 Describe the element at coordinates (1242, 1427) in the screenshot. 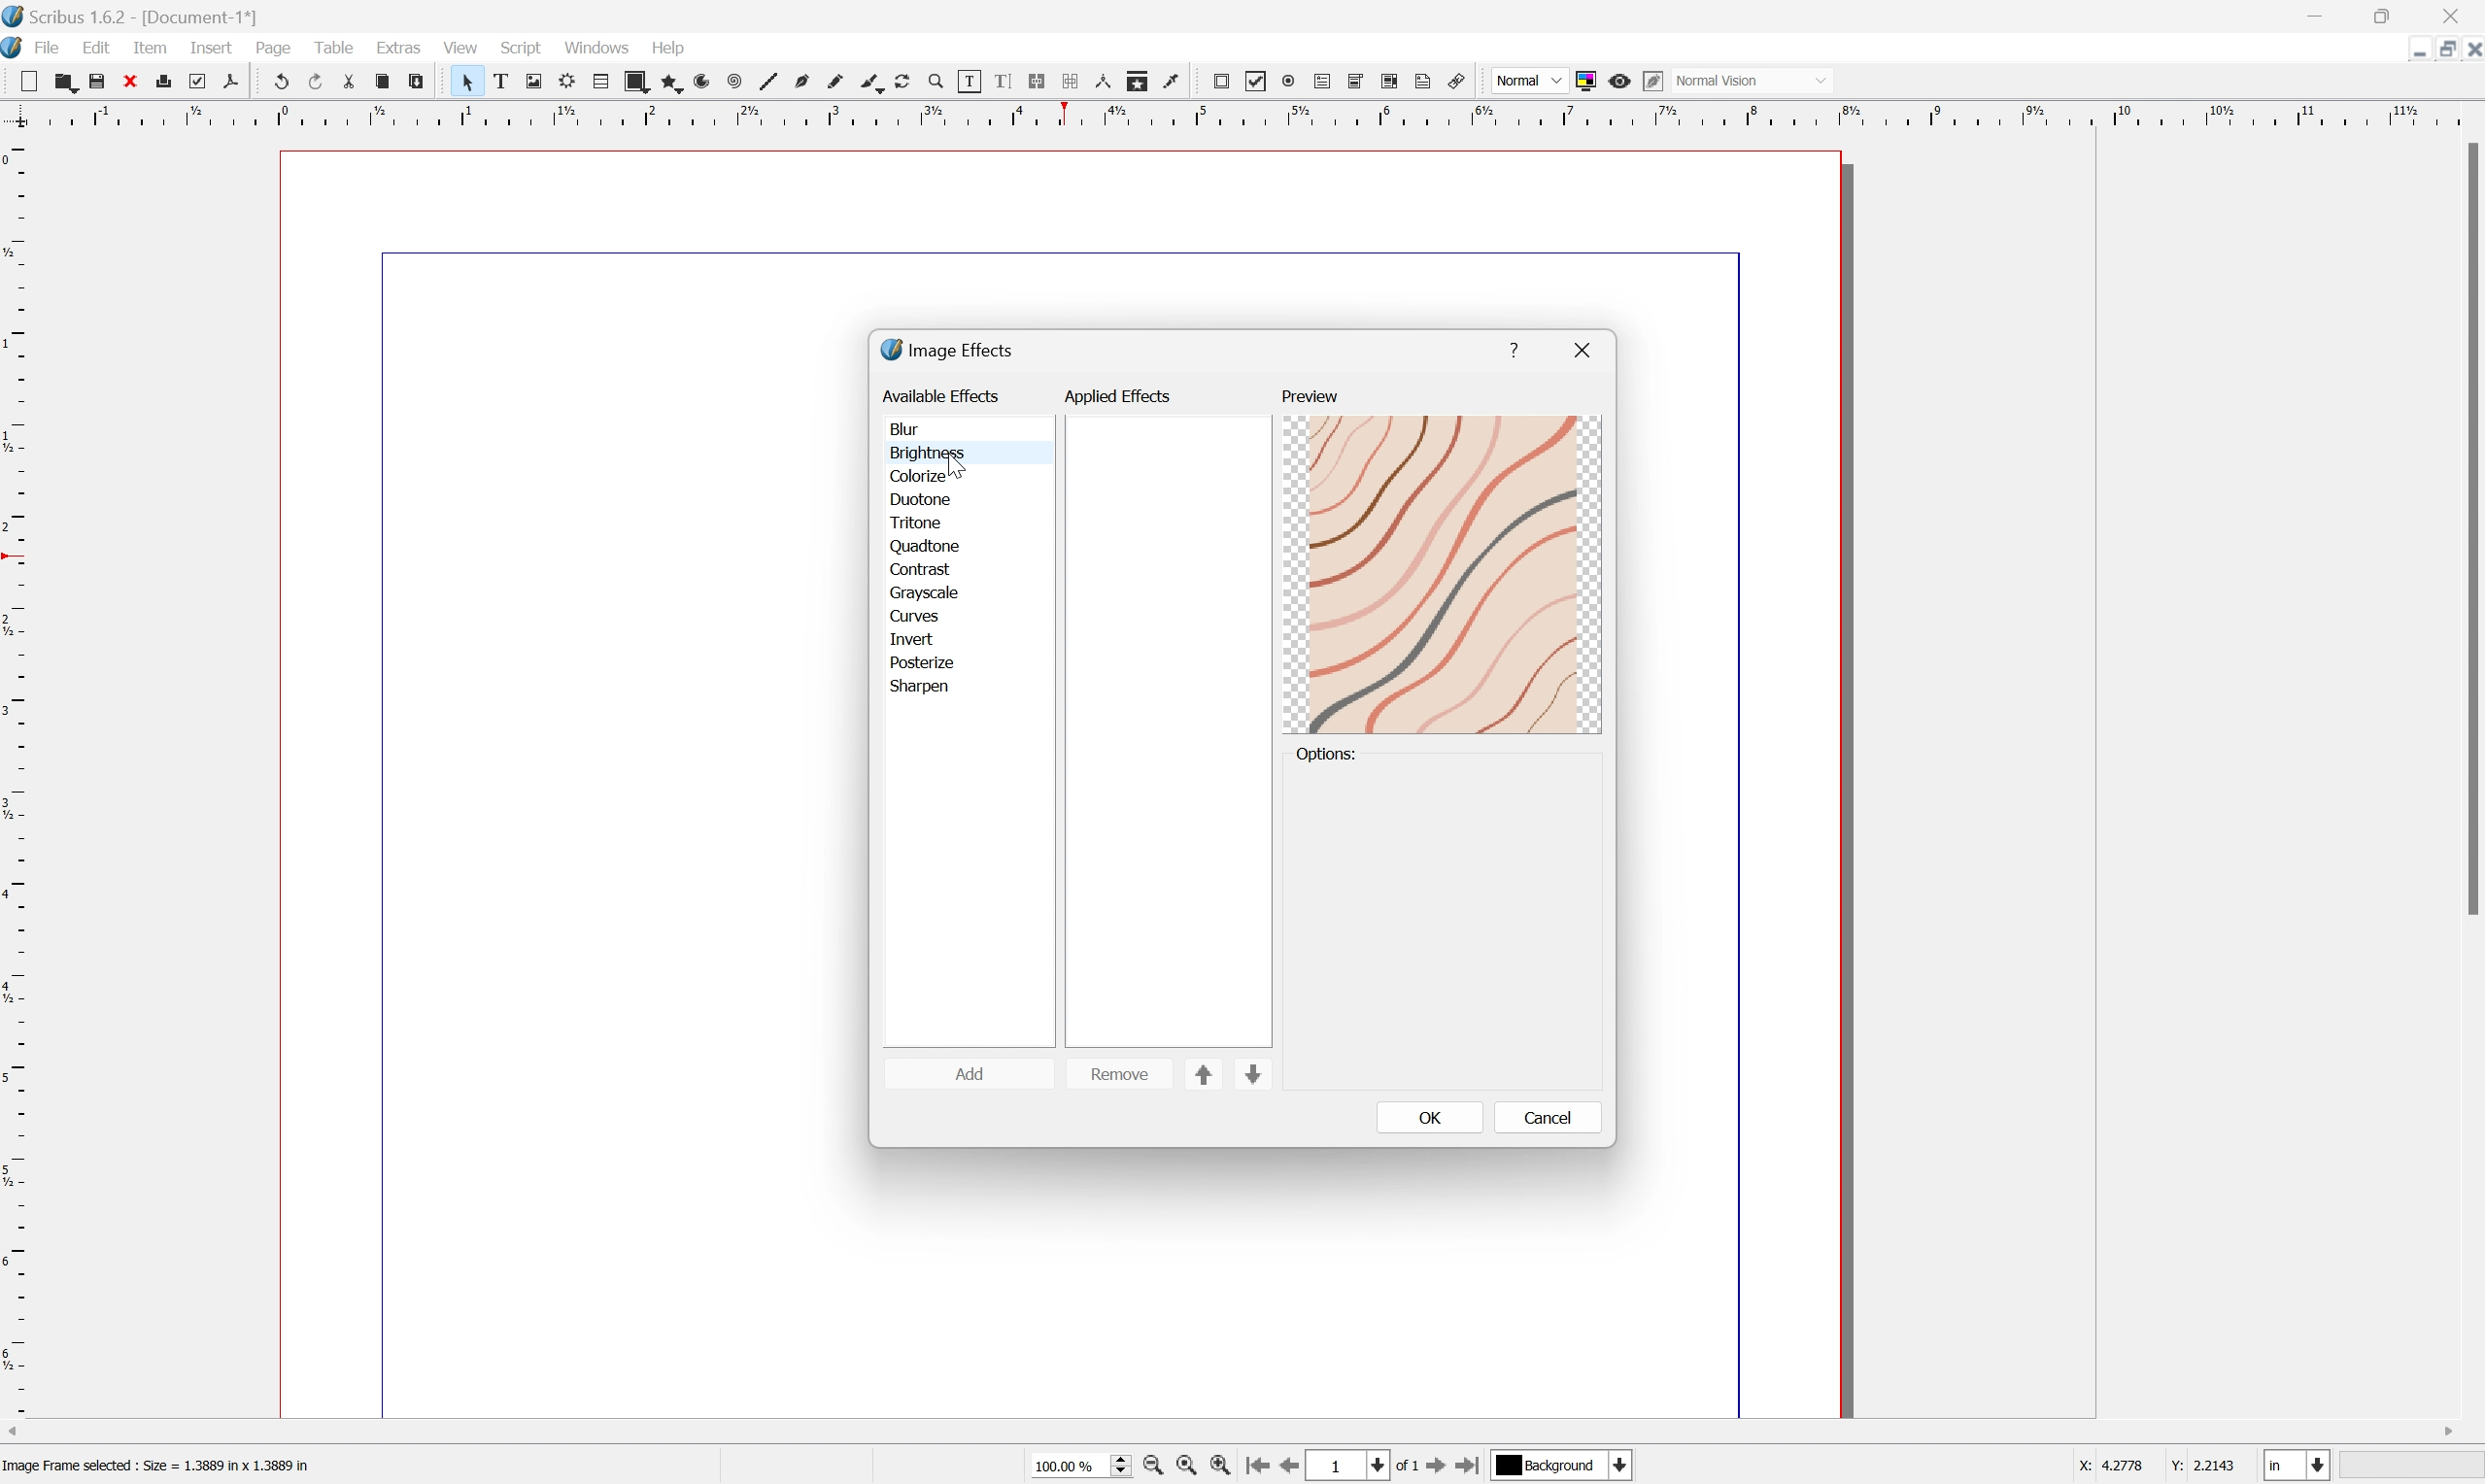

I see `Scroll bar` at that location.